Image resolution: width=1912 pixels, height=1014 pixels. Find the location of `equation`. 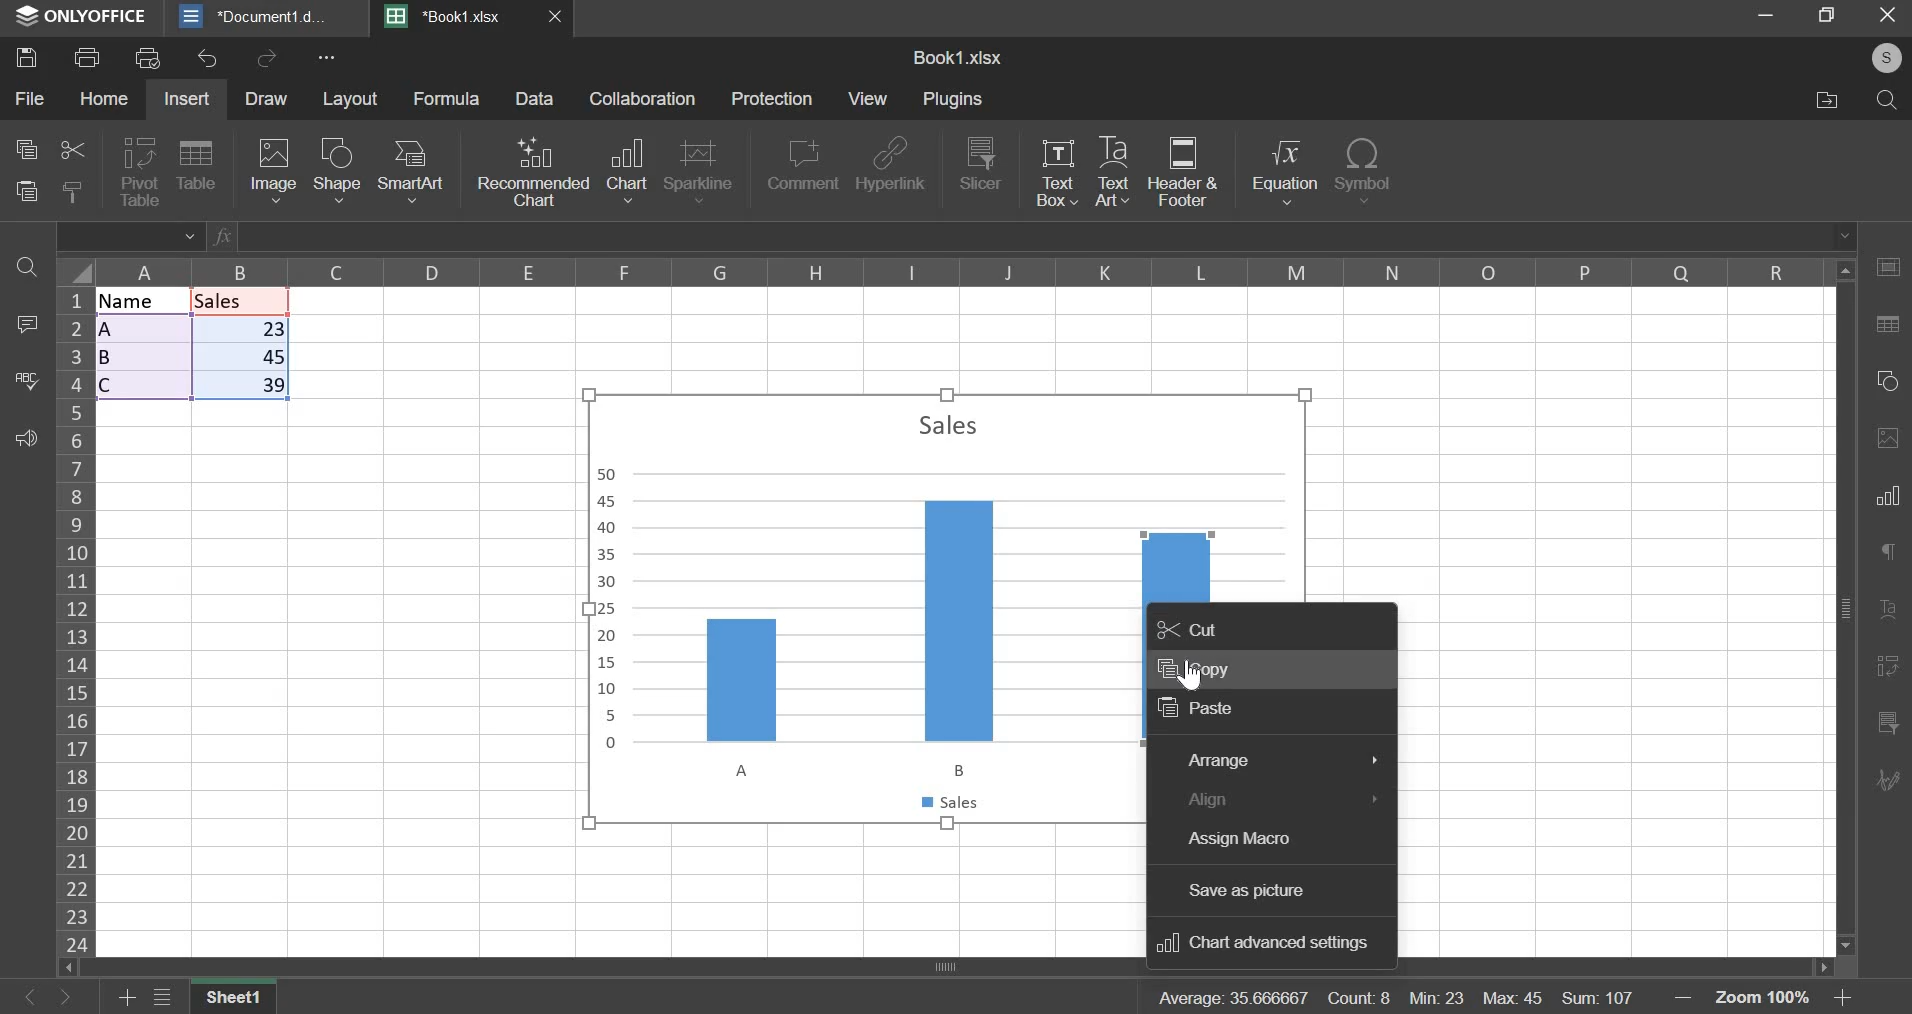

equation is located at coordinates (1285, 172).